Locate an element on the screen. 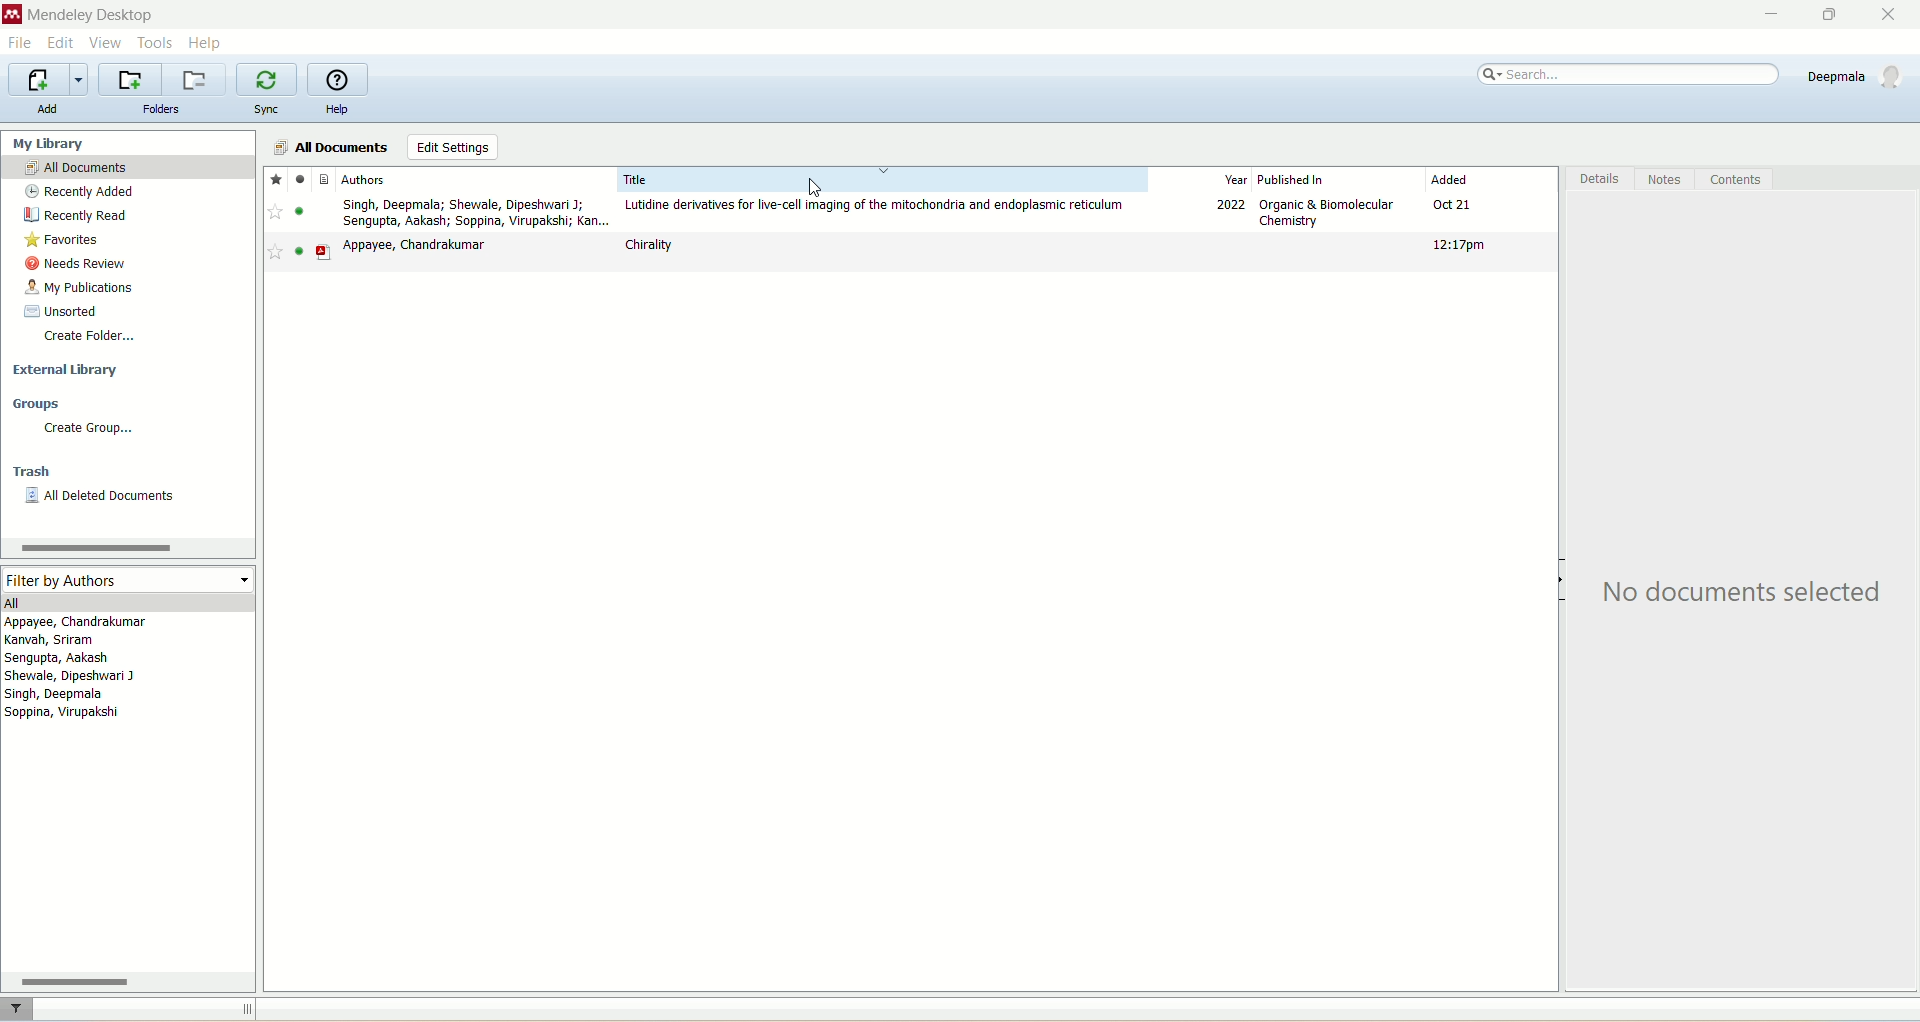  synchronize your library with mendeley web is located at coordinates (267, 79).